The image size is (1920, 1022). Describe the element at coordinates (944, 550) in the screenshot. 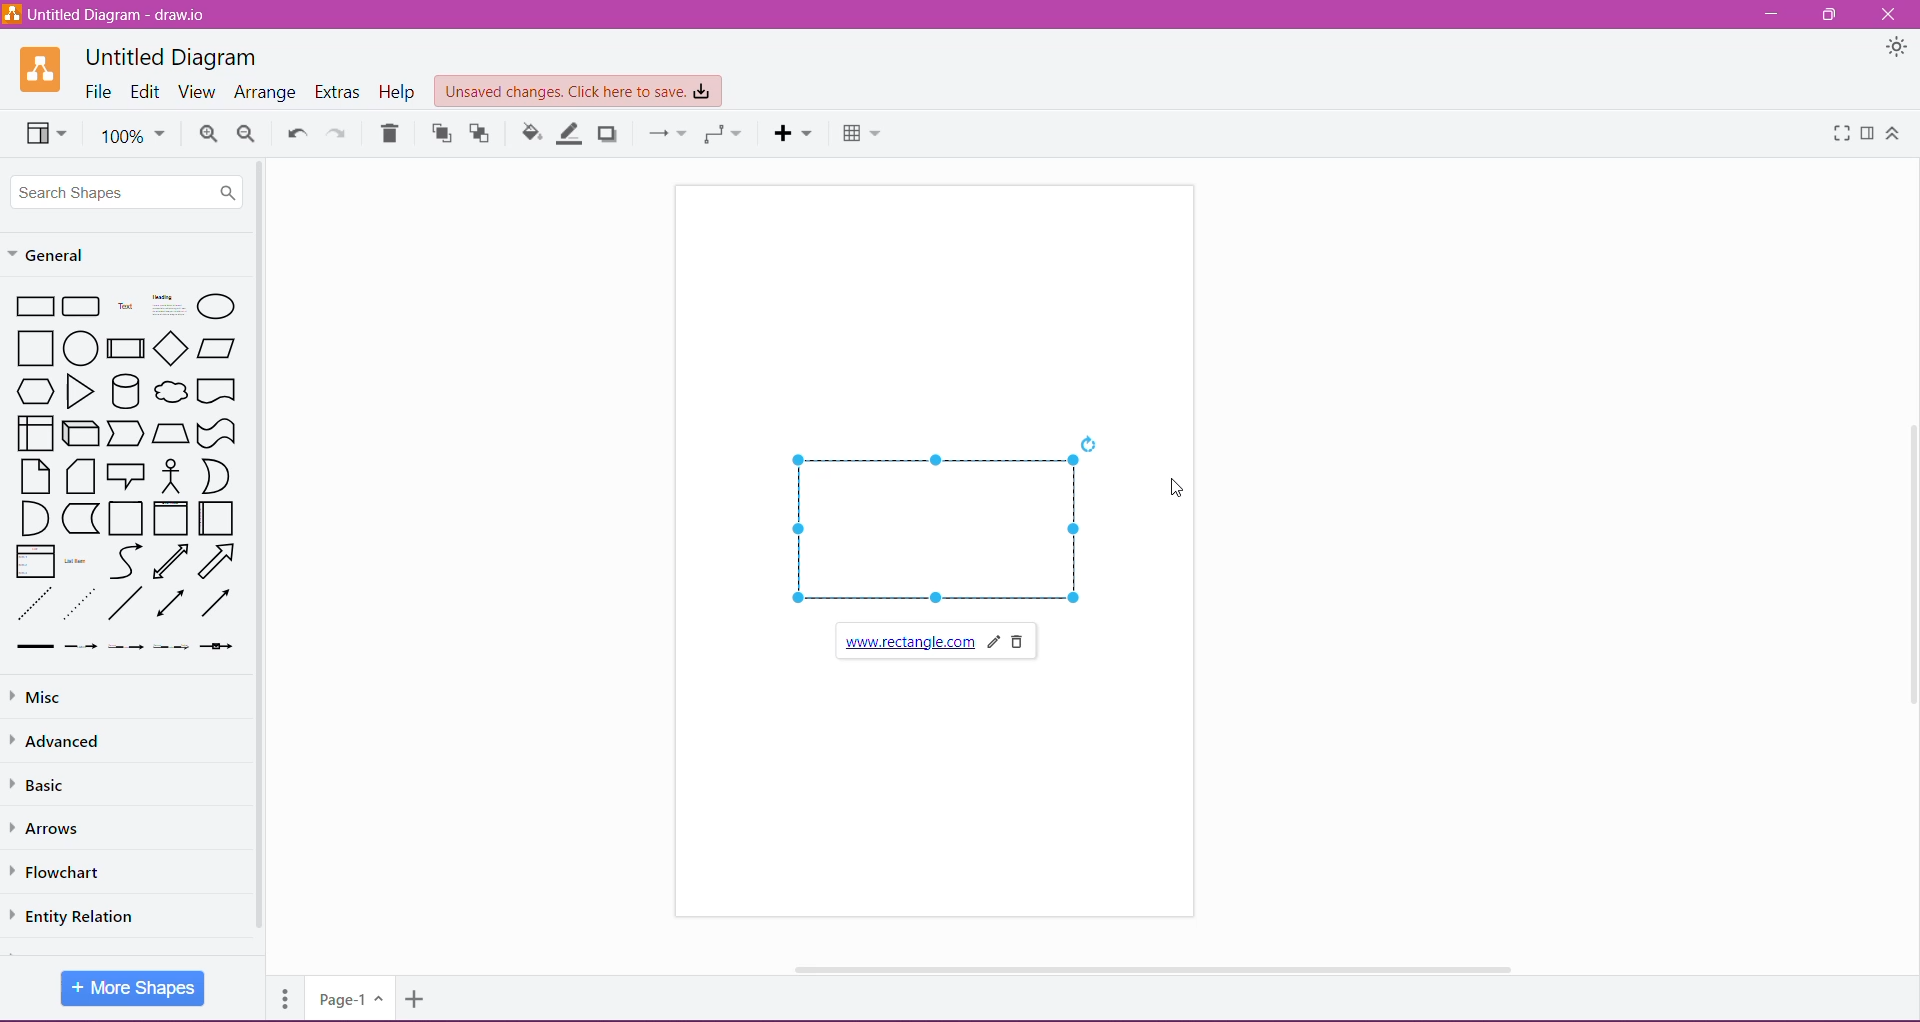

I see `Selected shape and the Hyperlink set` at that location.